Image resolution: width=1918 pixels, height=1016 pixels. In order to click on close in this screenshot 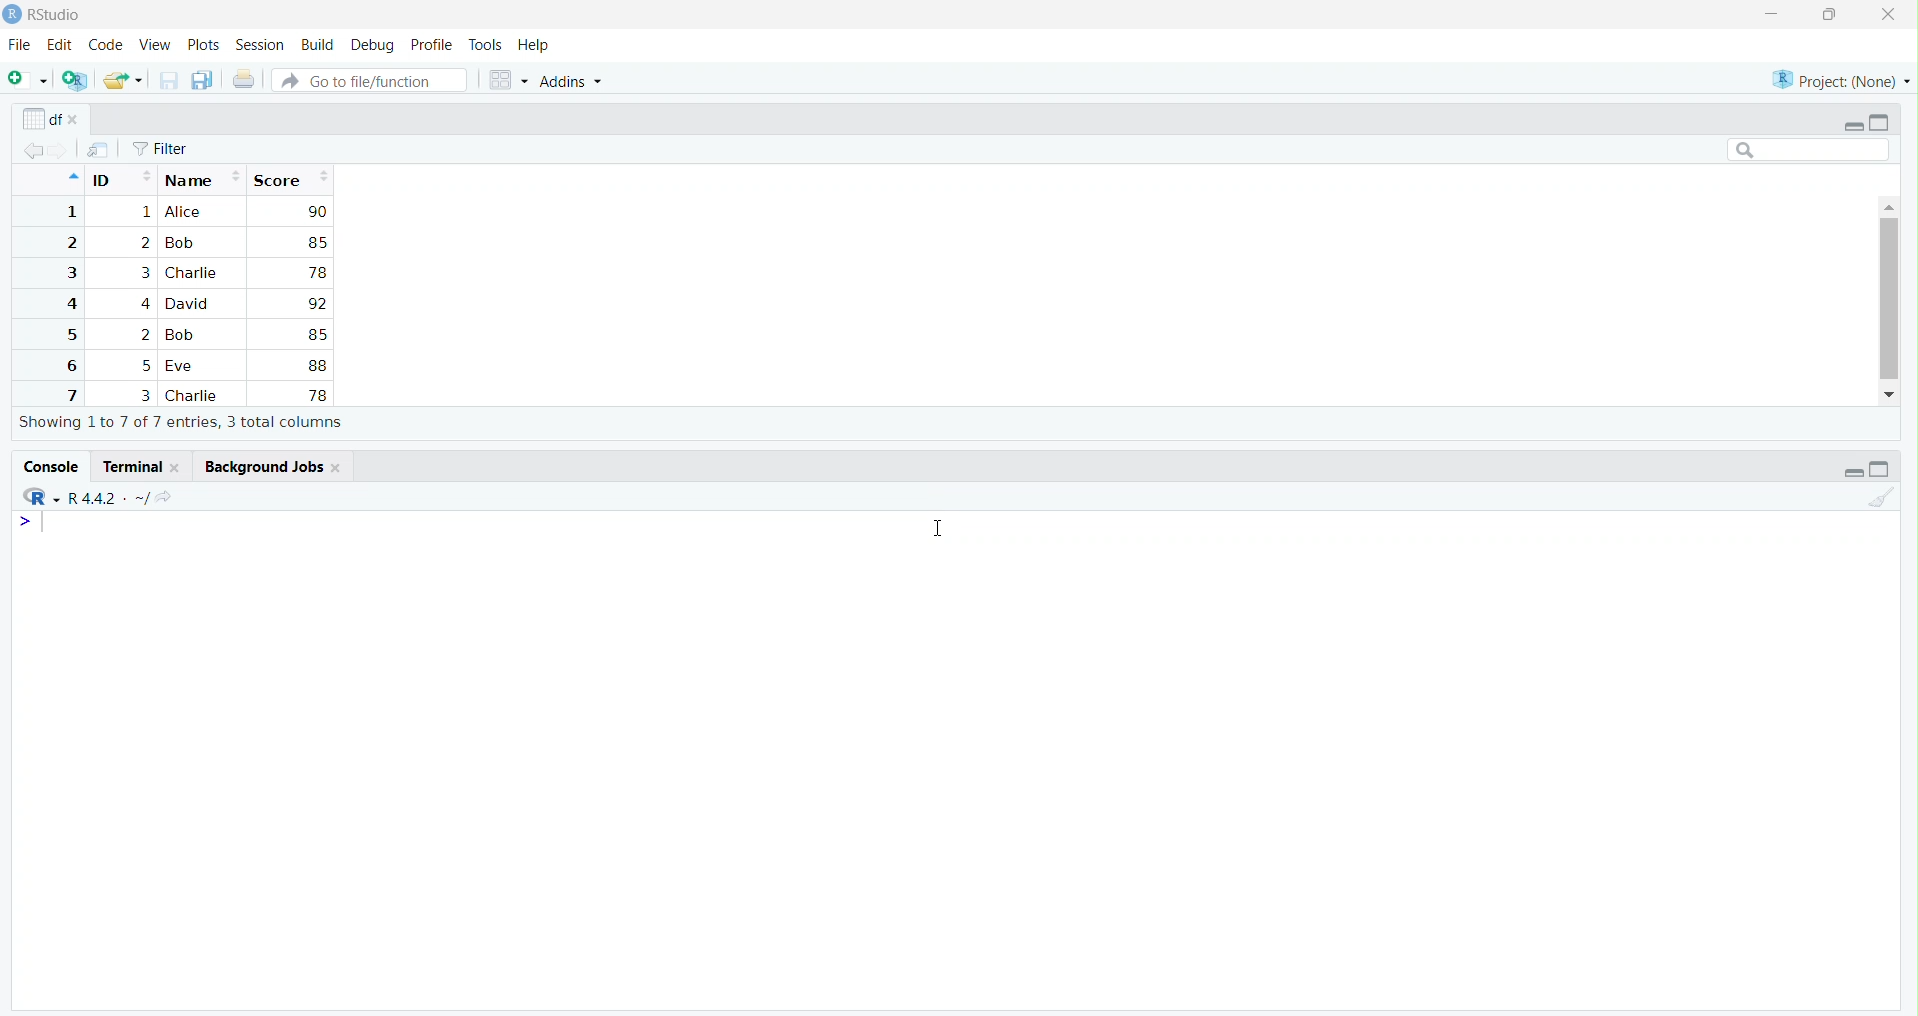, I will do `click(338, 467)`.